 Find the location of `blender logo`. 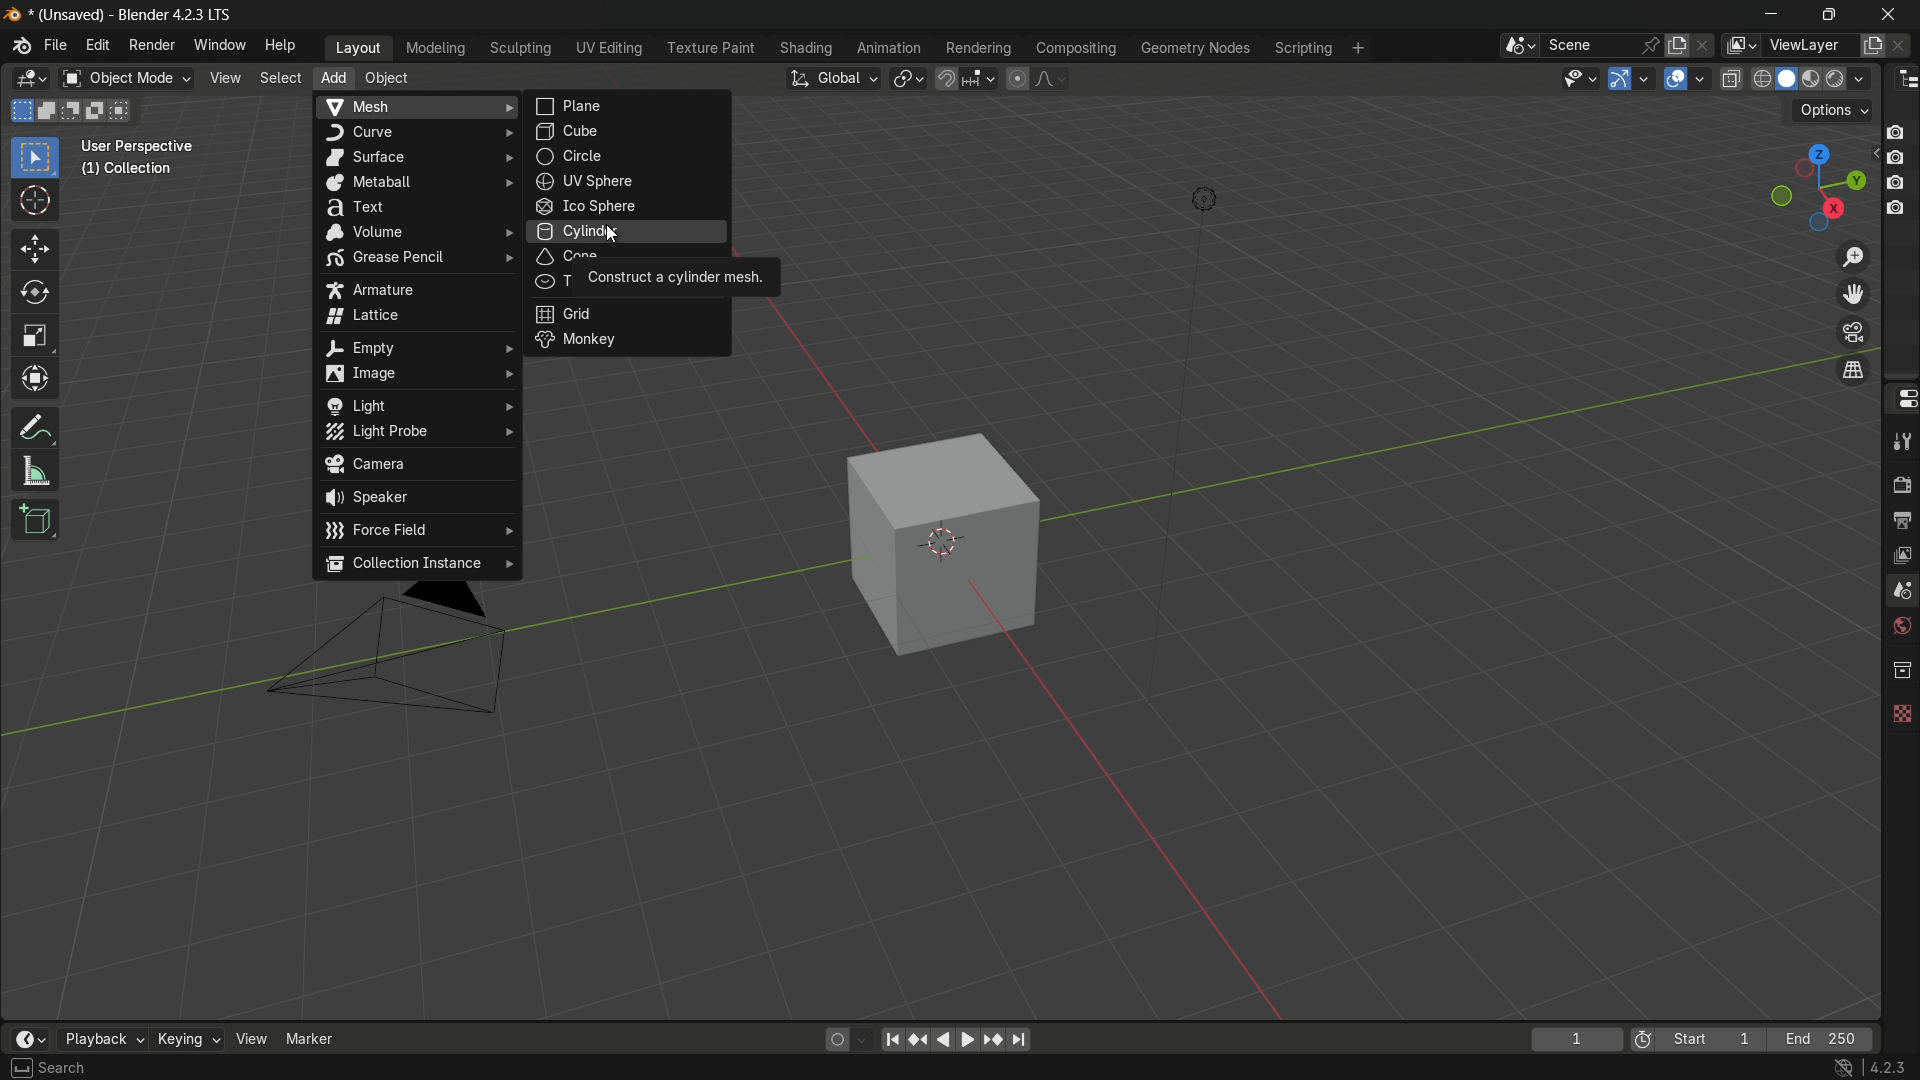

blender logo is located at coordinates (14, 15).